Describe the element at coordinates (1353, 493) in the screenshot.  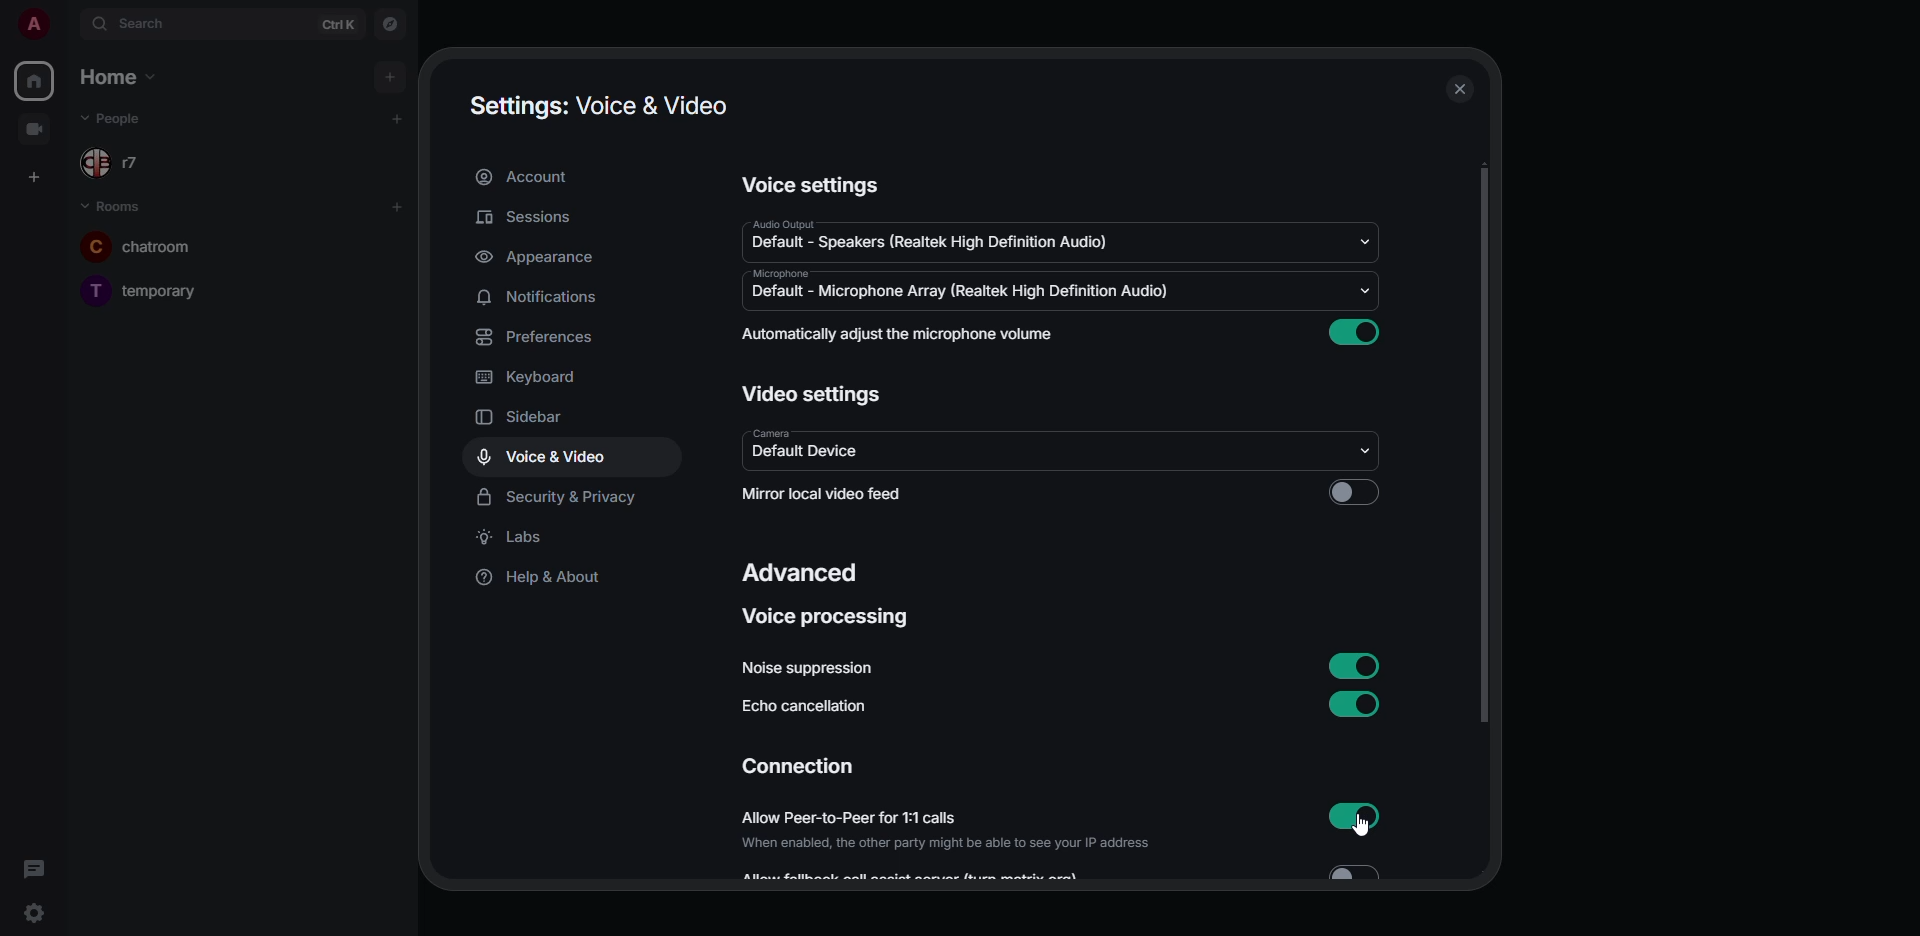
I see `click to enable` at that location.